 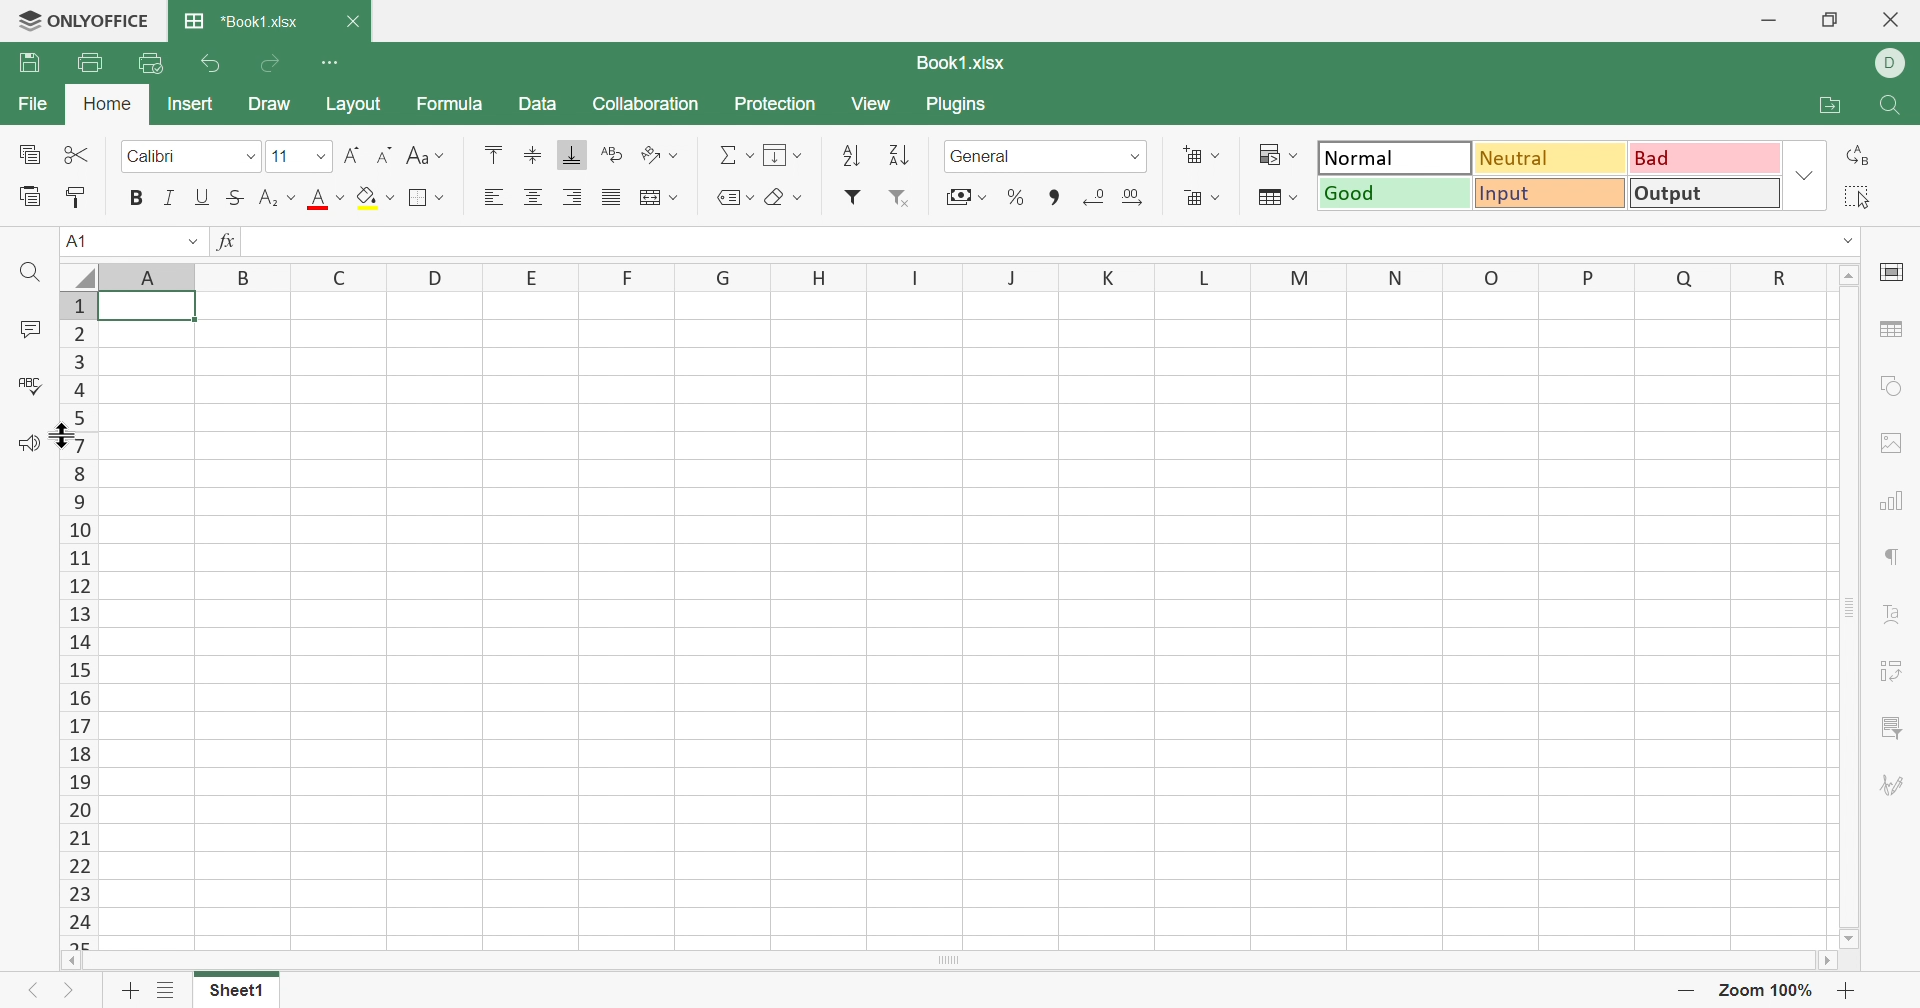 What do you see at coordinates (787, 198) in the screenshot?
I see `Clear` at bounding box center [787, 198].